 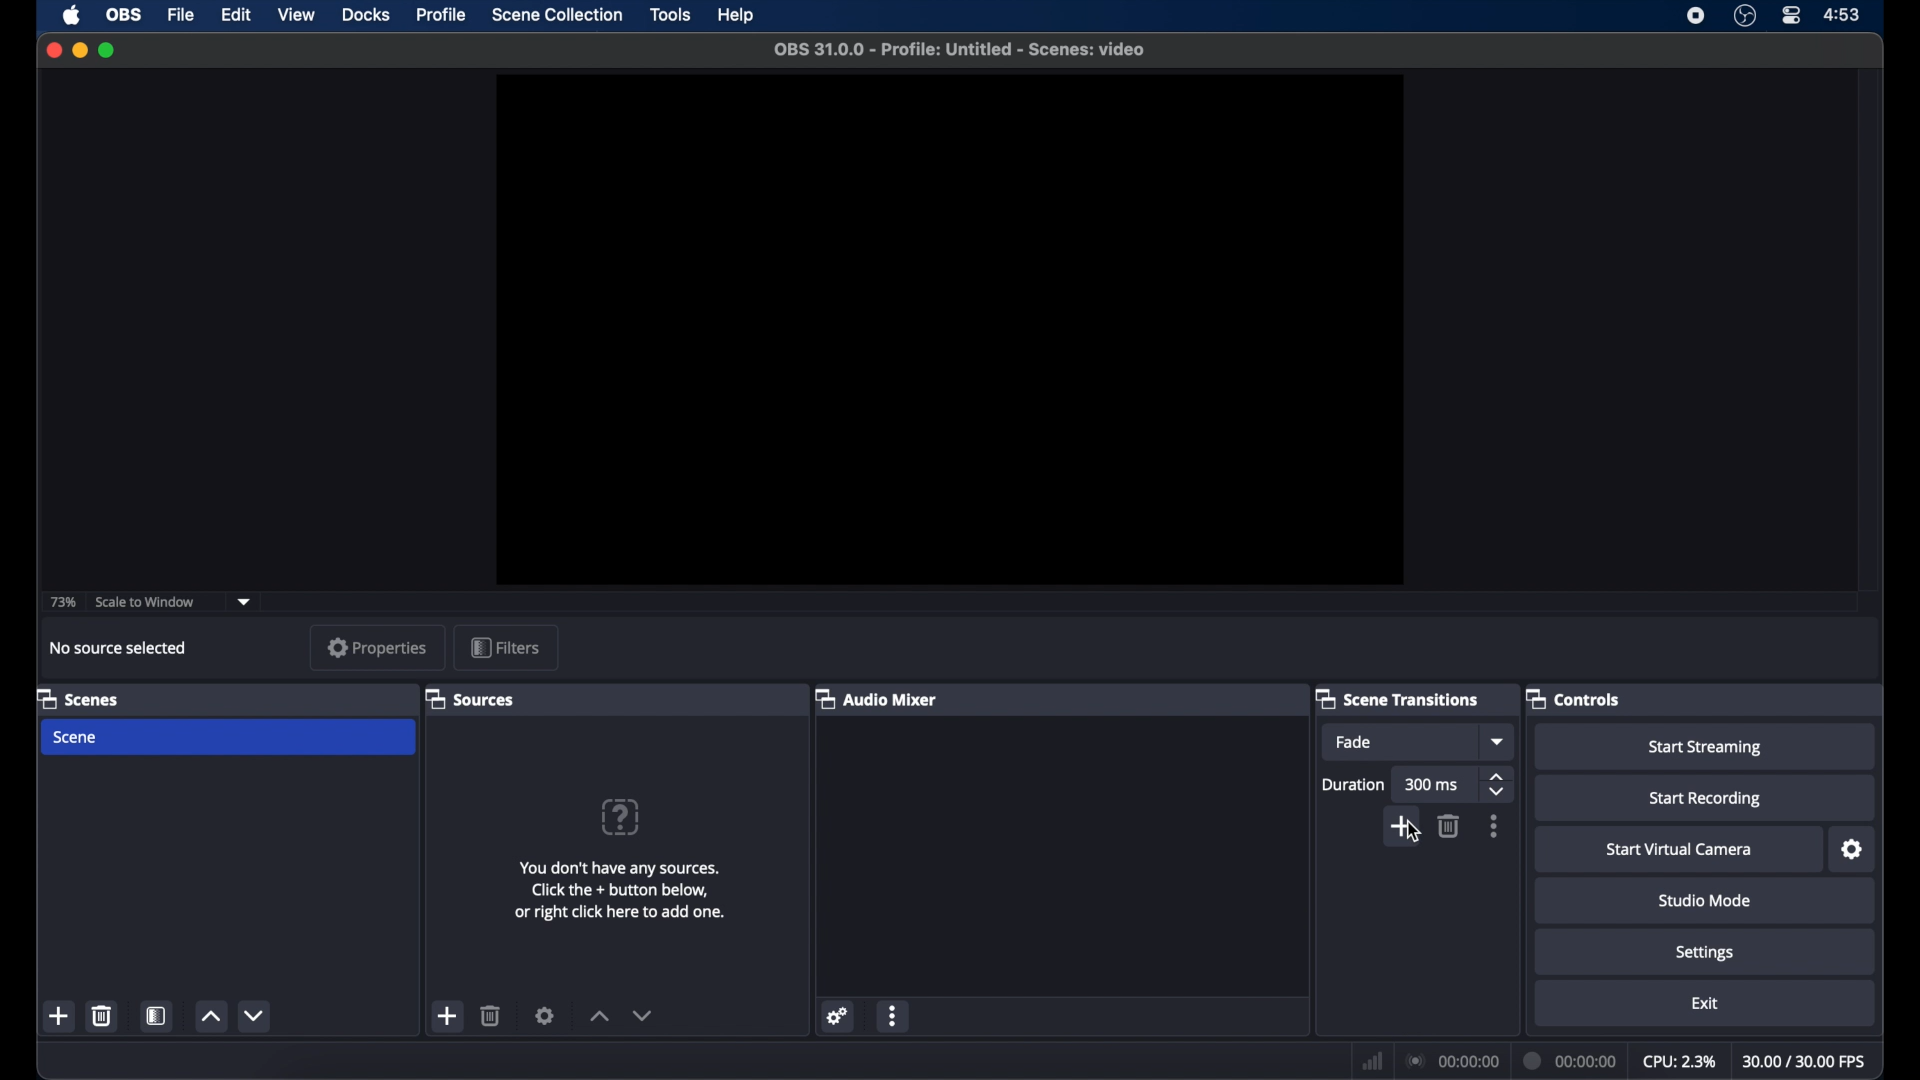 What do you see at coordinates (559, 15) in the screenshot?
I see `scene collection` at bounding box center [559, 15].